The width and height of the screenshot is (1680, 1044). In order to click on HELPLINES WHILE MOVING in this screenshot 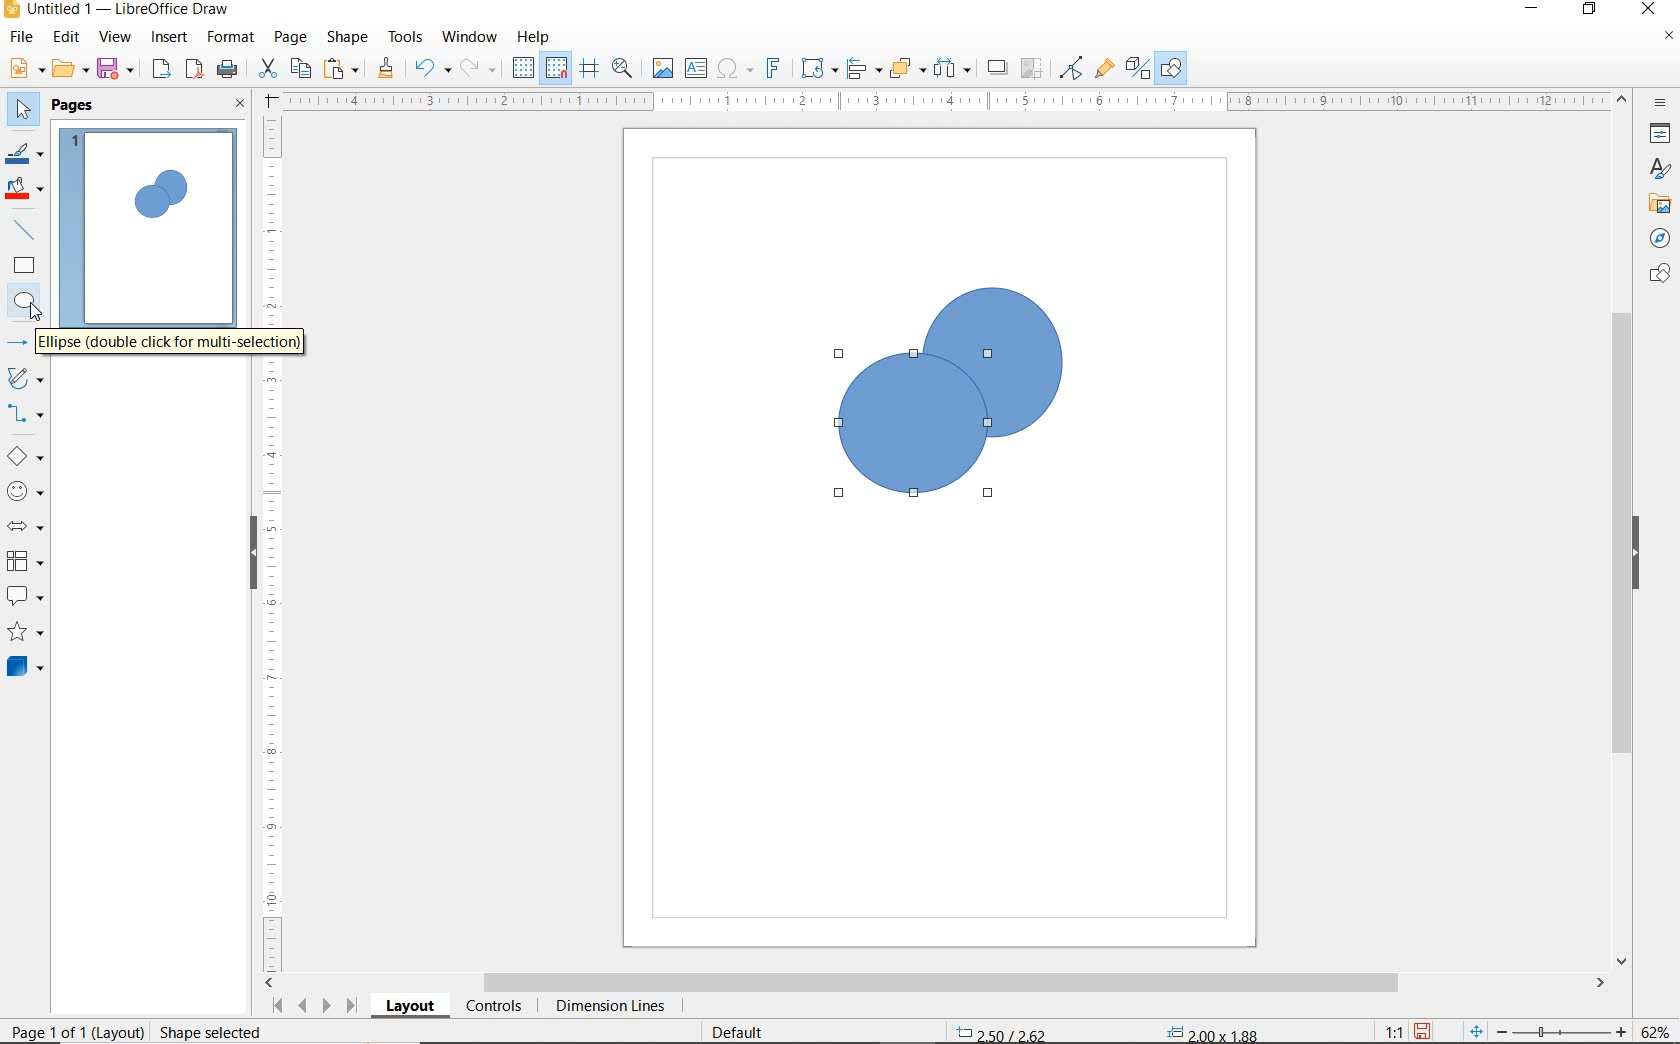, I will do `click(589, 69)`.